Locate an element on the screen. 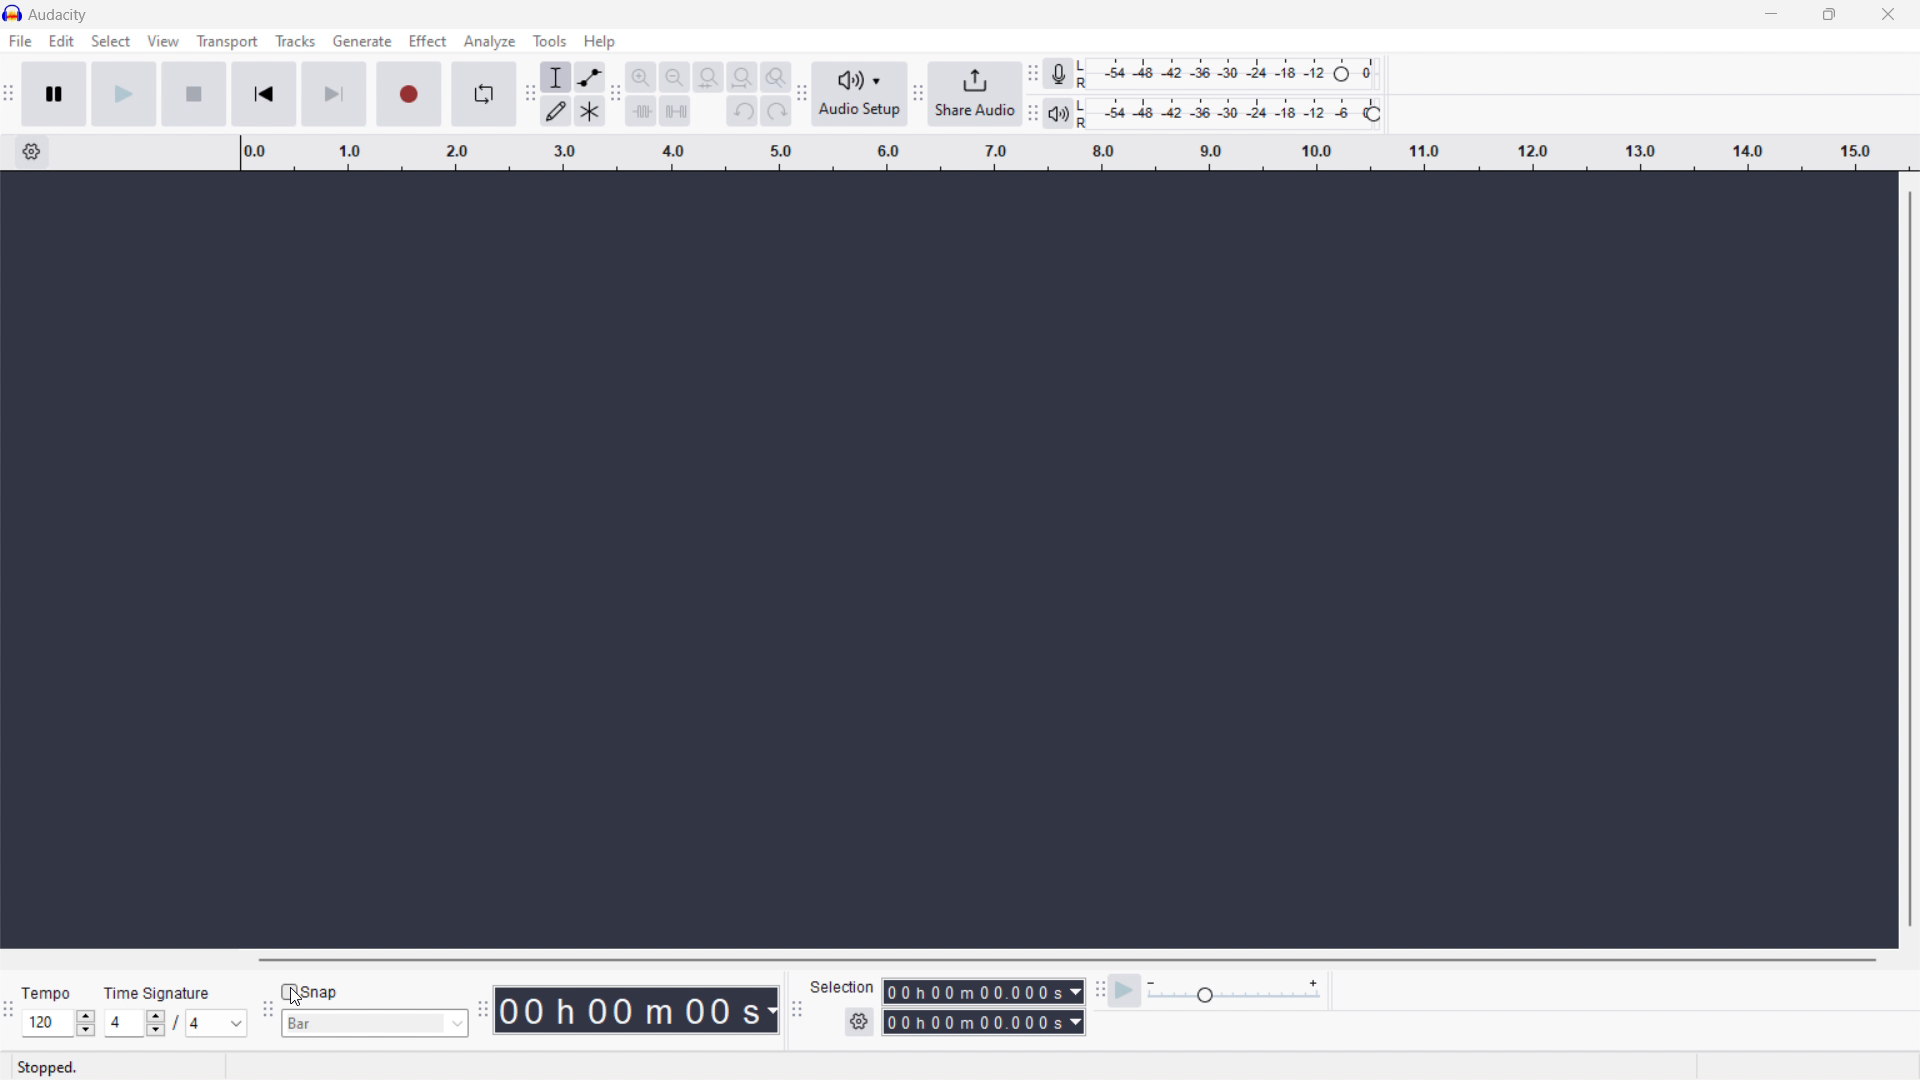  silence audio selection is located at coordinates (674, 112).